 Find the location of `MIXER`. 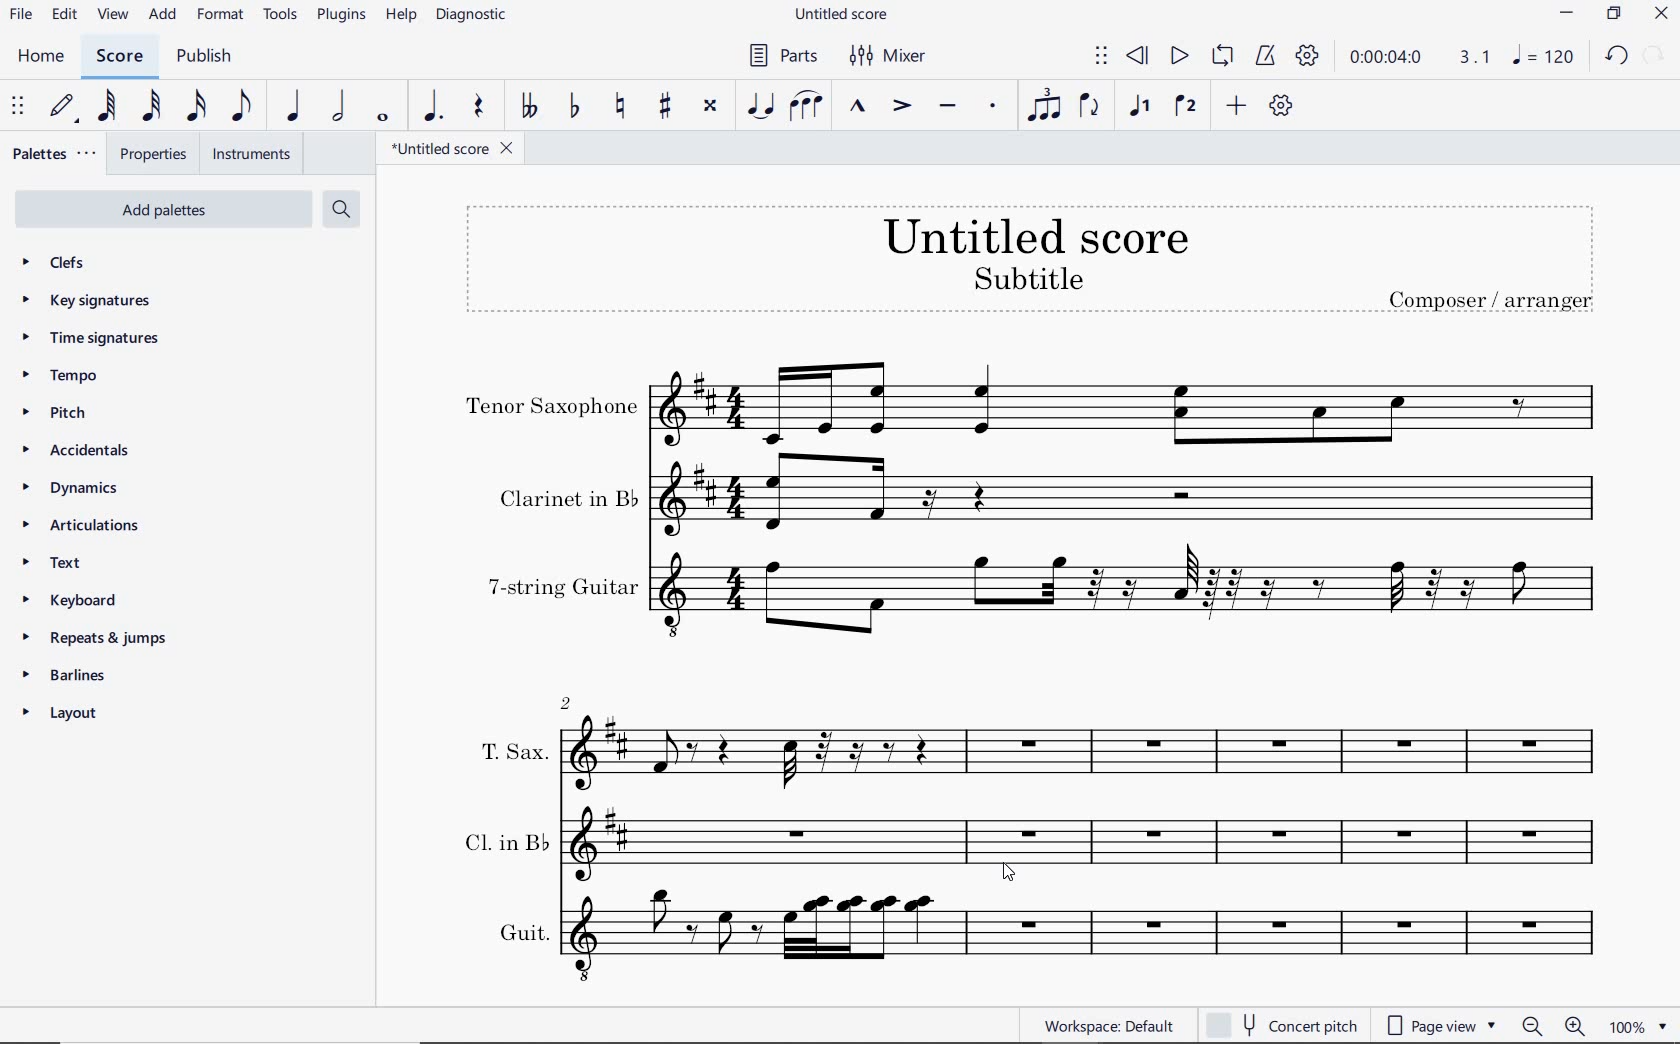

MIXER is located at coordinates (896, 57).